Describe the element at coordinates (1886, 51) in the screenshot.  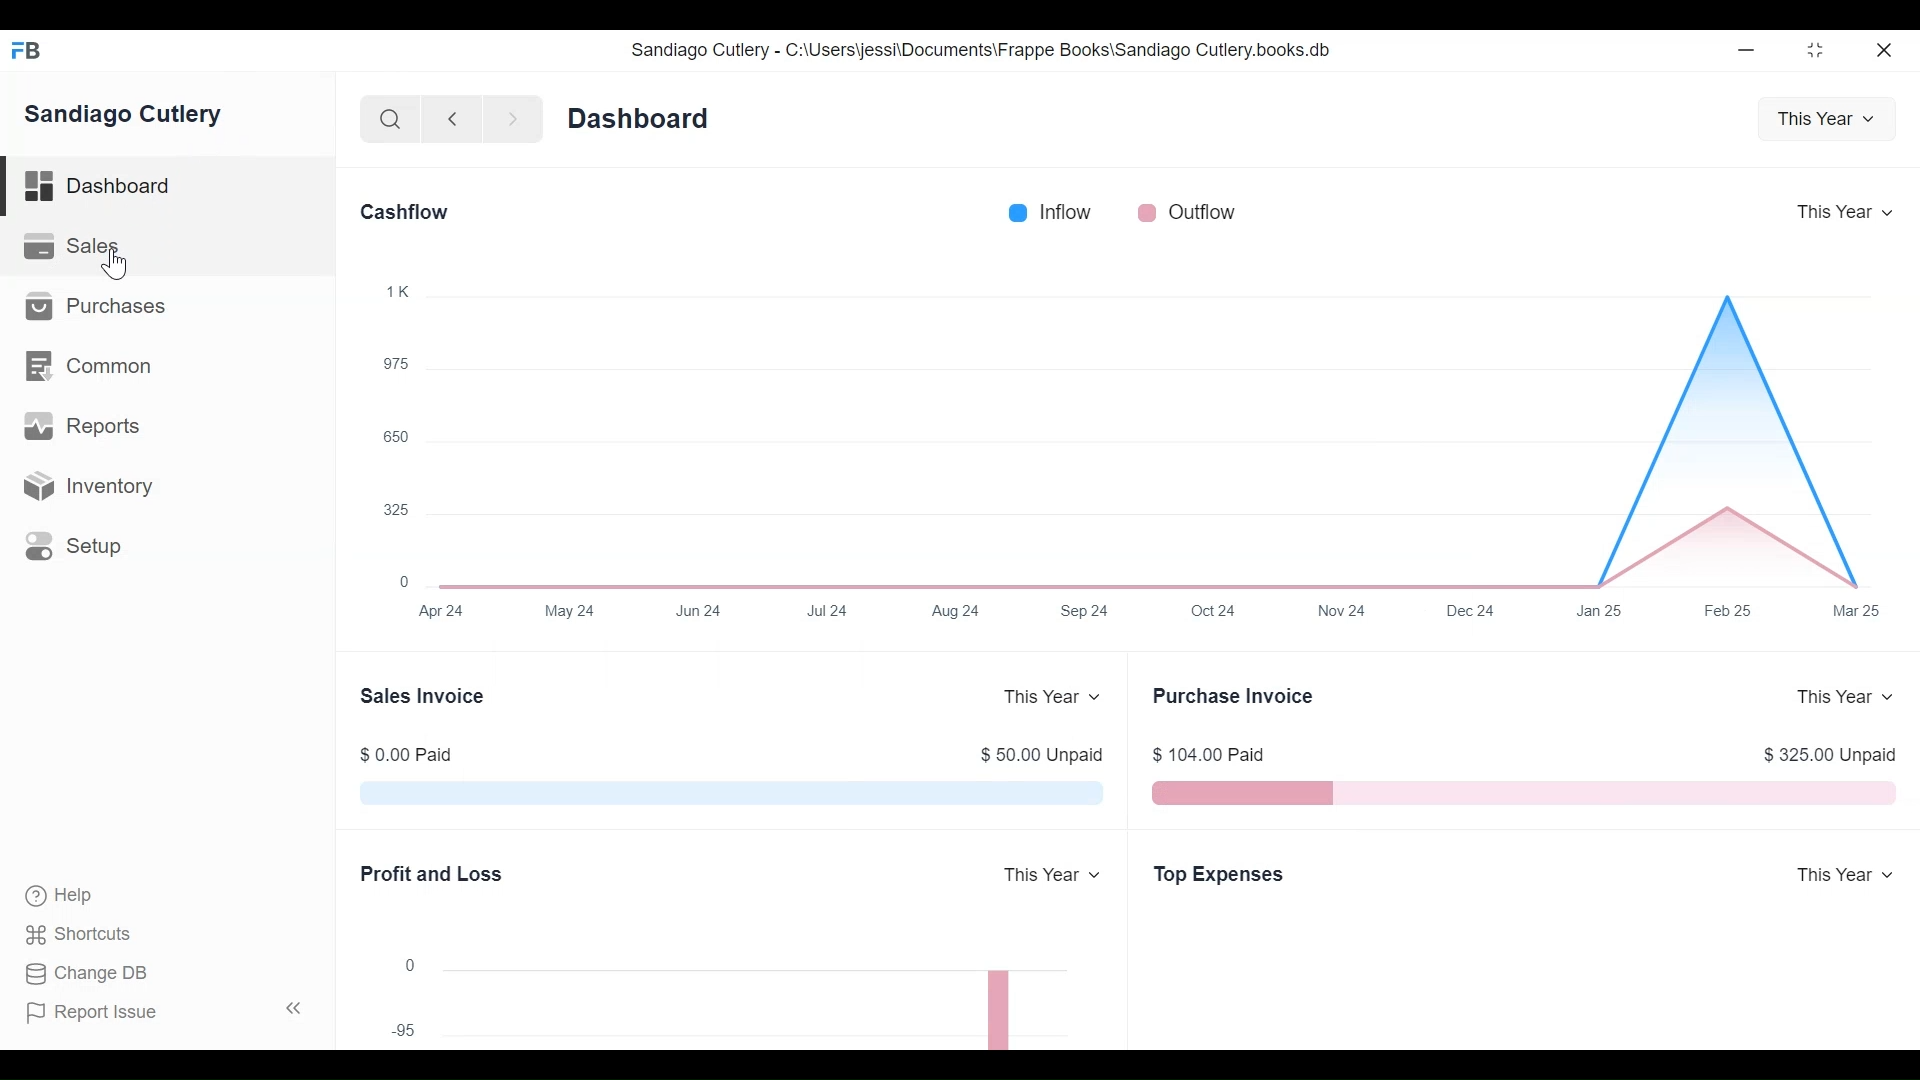
I see `close` at that location.